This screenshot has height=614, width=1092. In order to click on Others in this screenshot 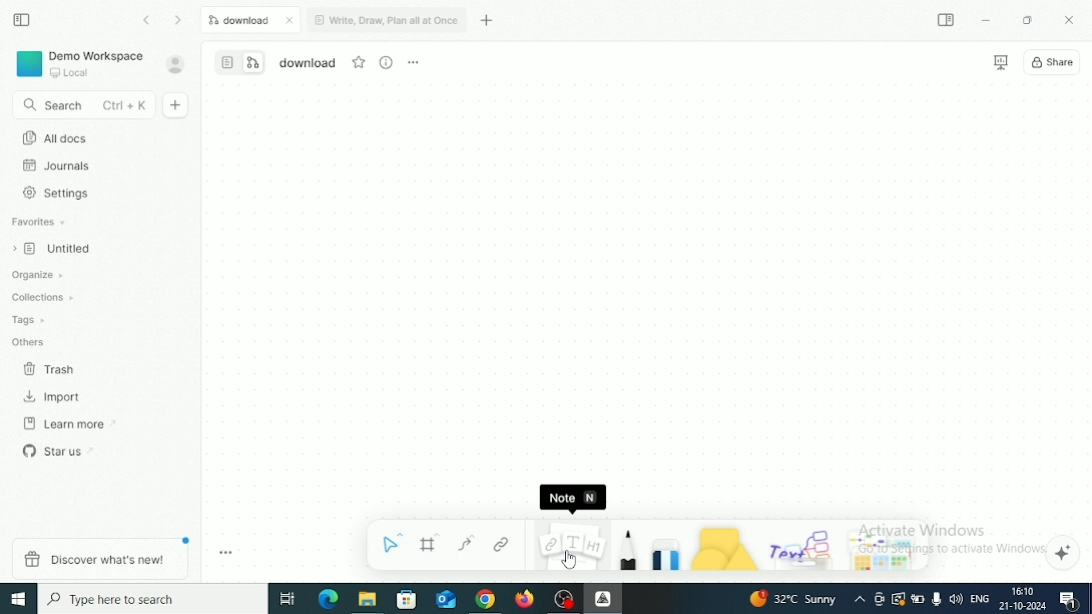, I will do `click(35, 344)`.